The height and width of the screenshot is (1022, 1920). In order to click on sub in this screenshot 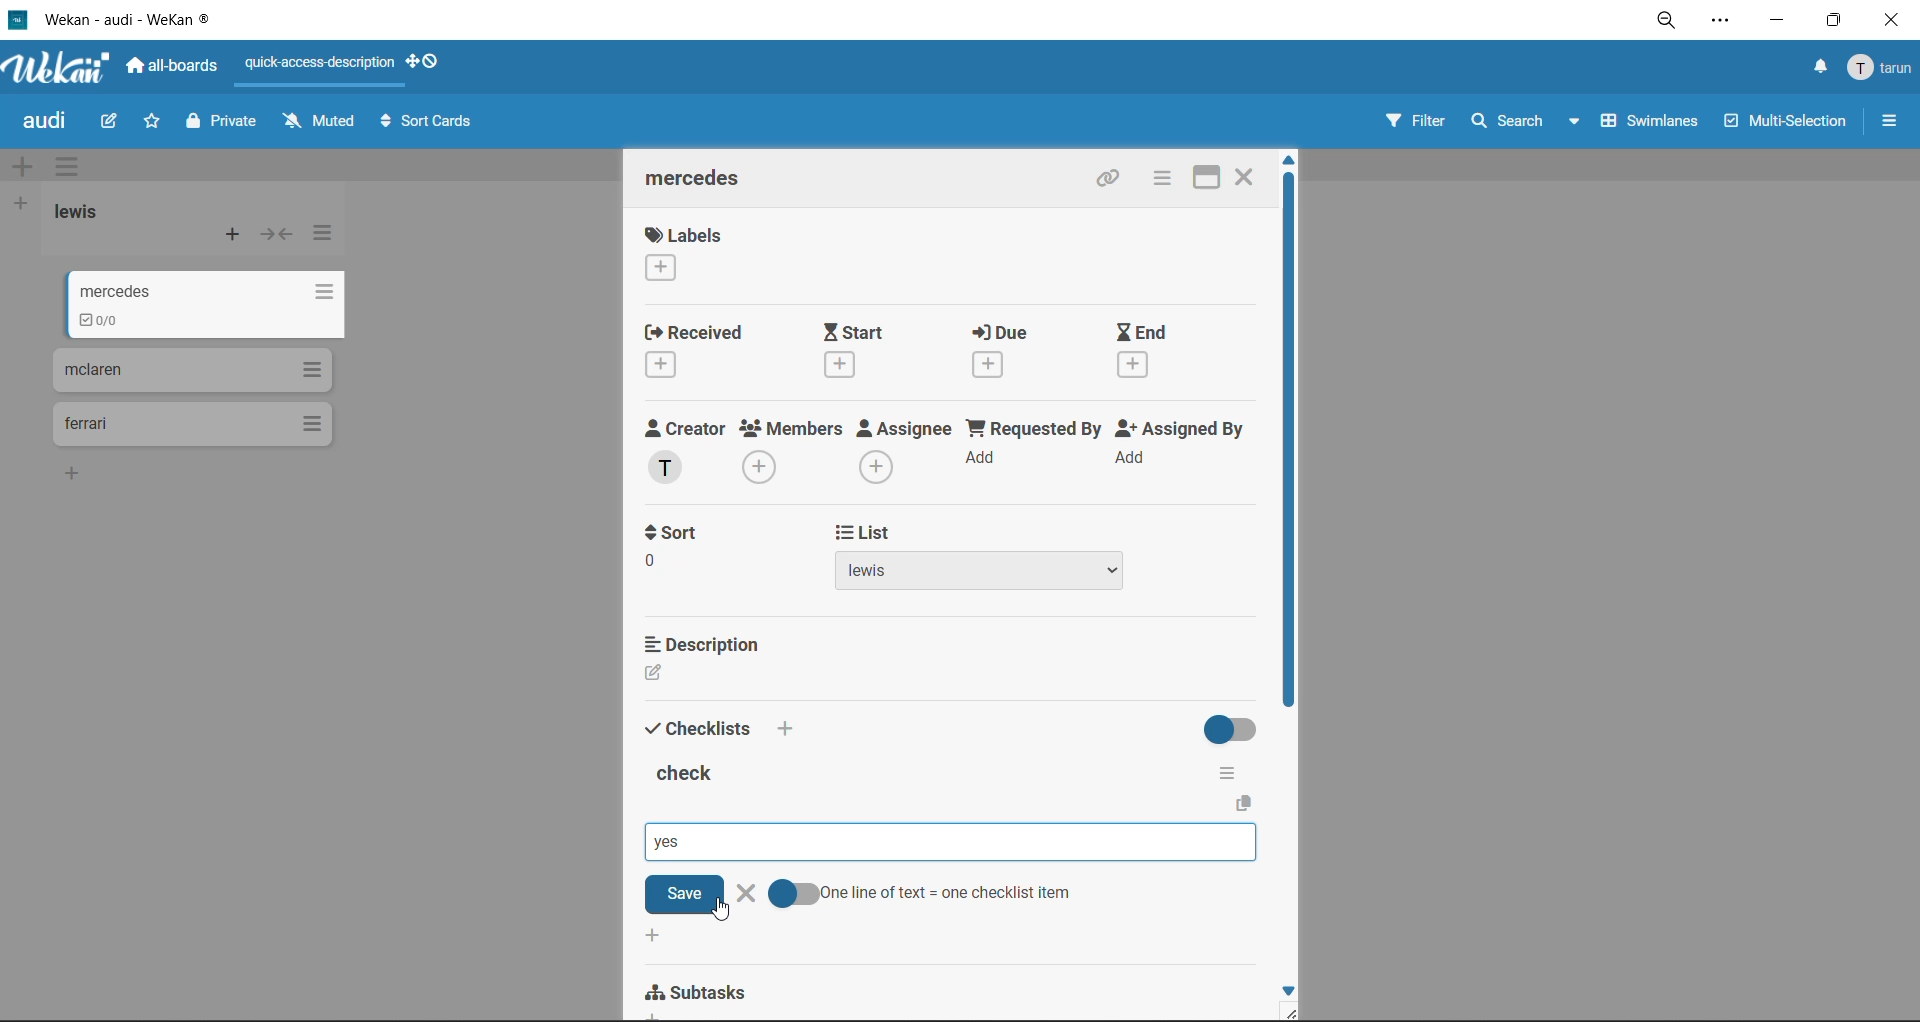, I will do `click(716, 990)`.